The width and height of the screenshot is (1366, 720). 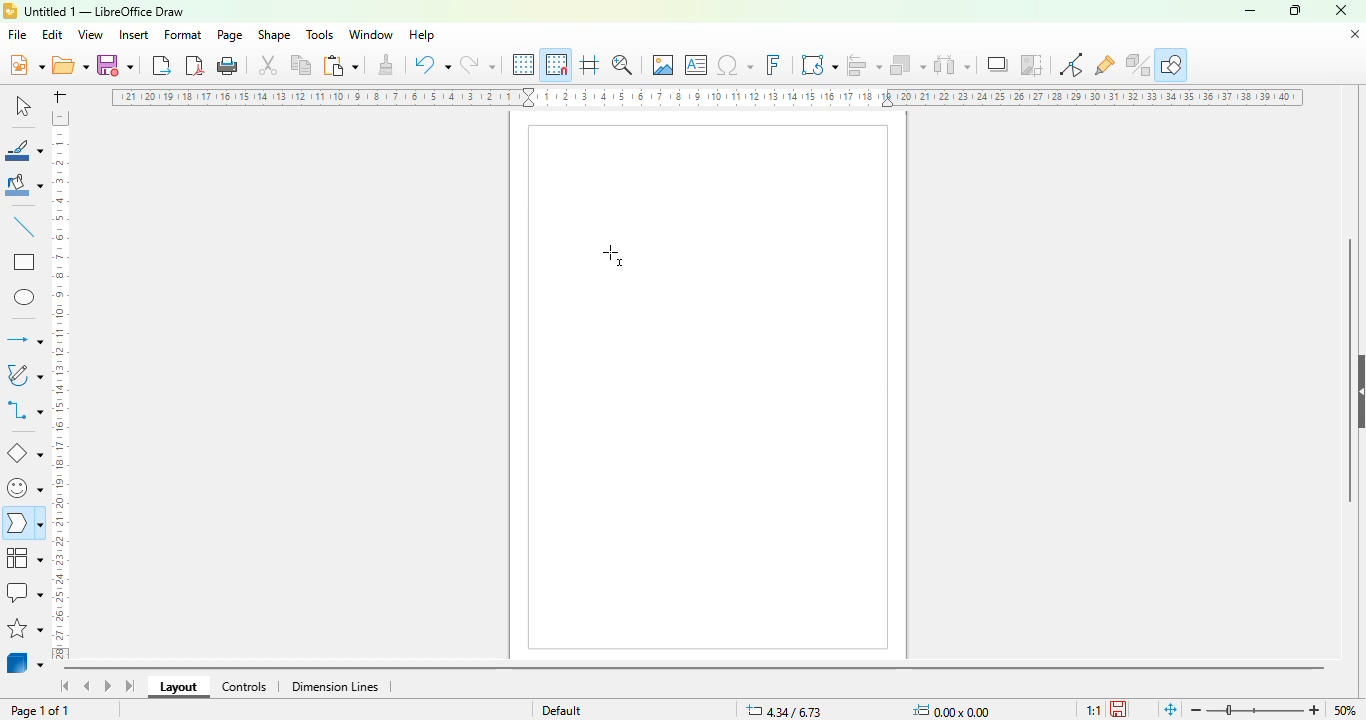 I want to click on 3D objects, so click(x=25, y=661).